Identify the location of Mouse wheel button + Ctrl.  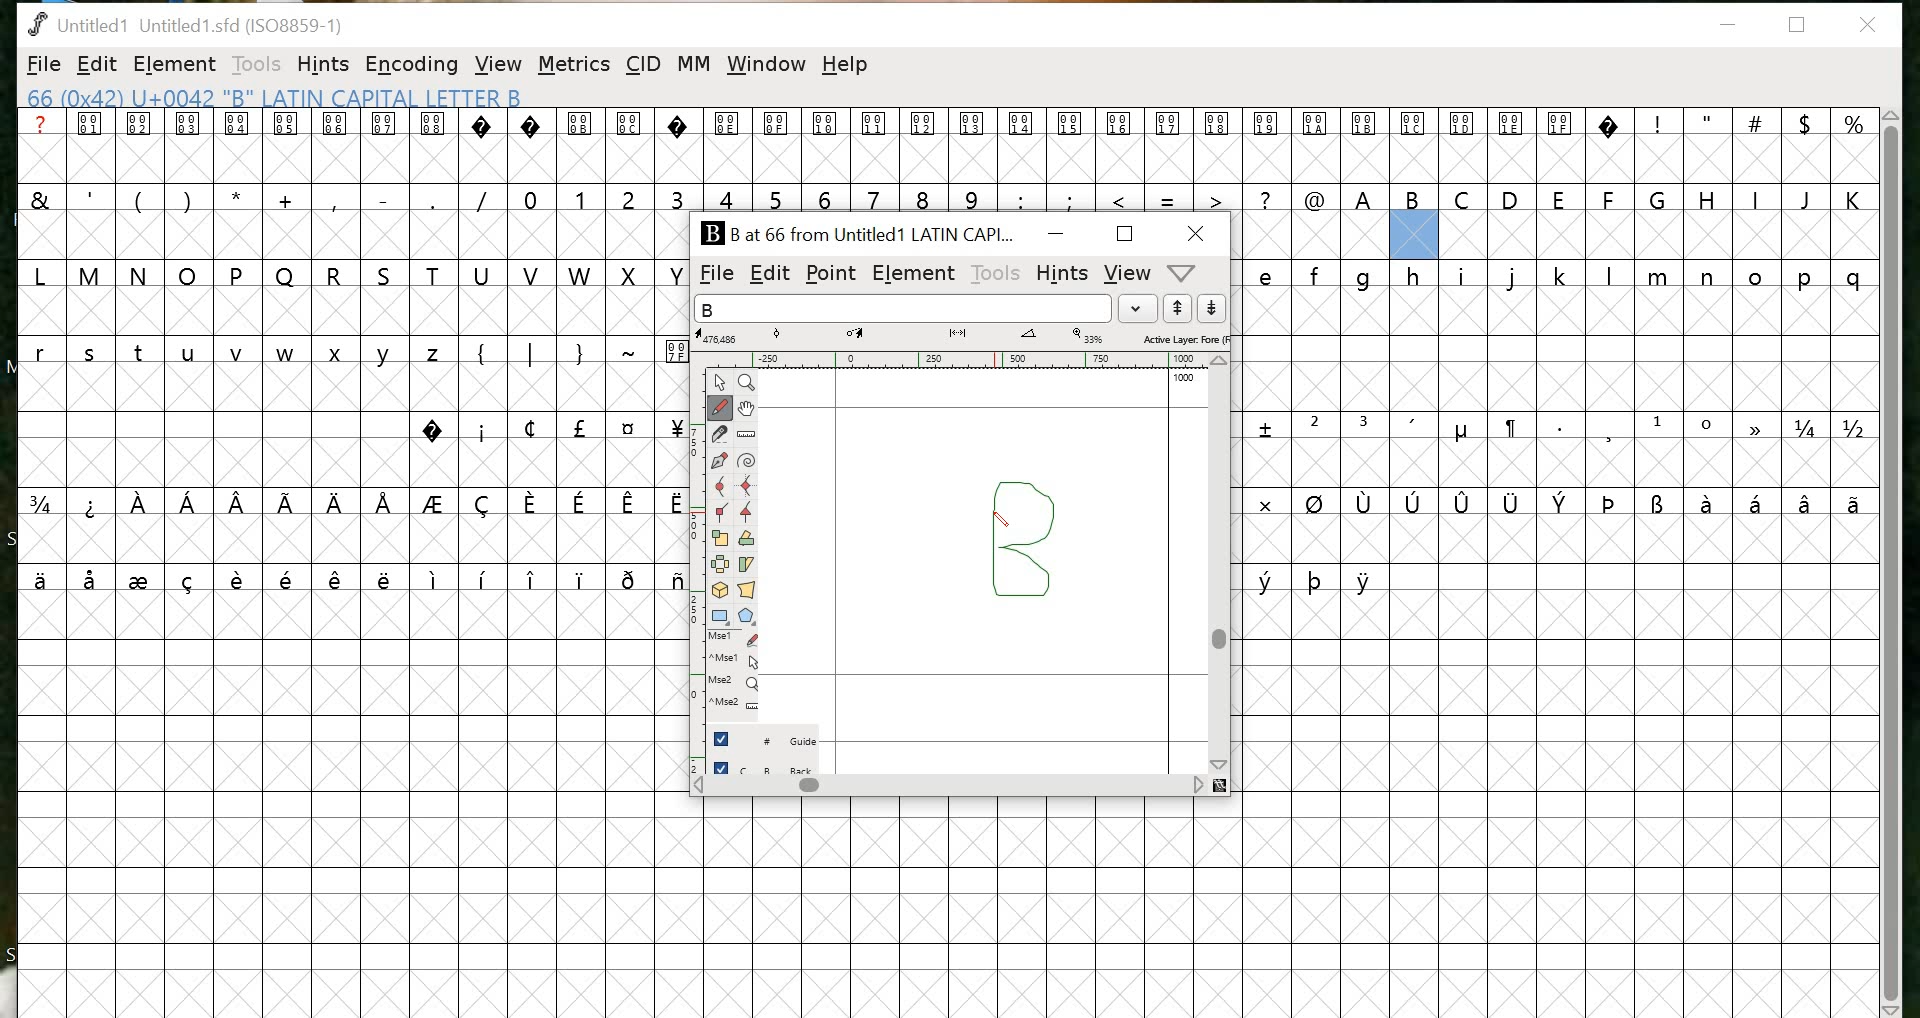
(735, 704).